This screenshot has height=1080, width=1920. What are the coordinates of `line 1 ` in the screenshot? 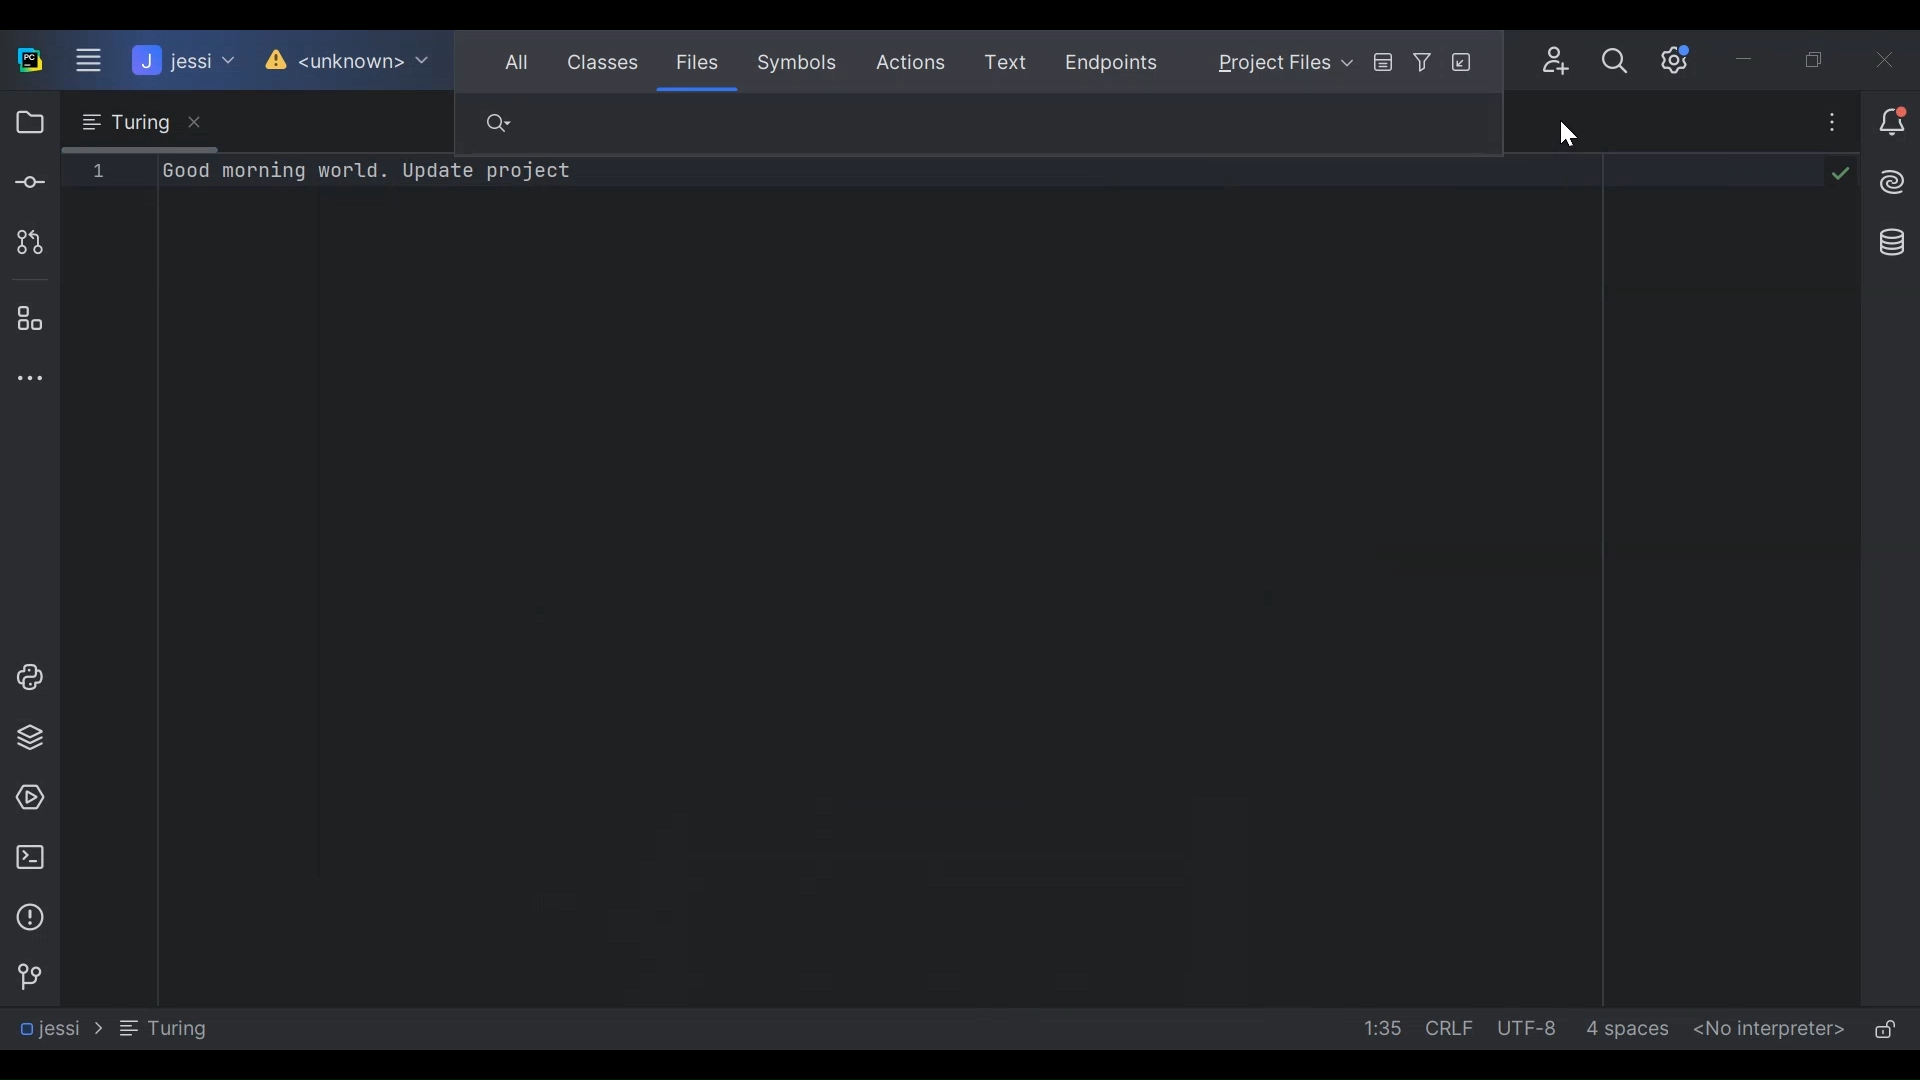 It's located at (98, 171).